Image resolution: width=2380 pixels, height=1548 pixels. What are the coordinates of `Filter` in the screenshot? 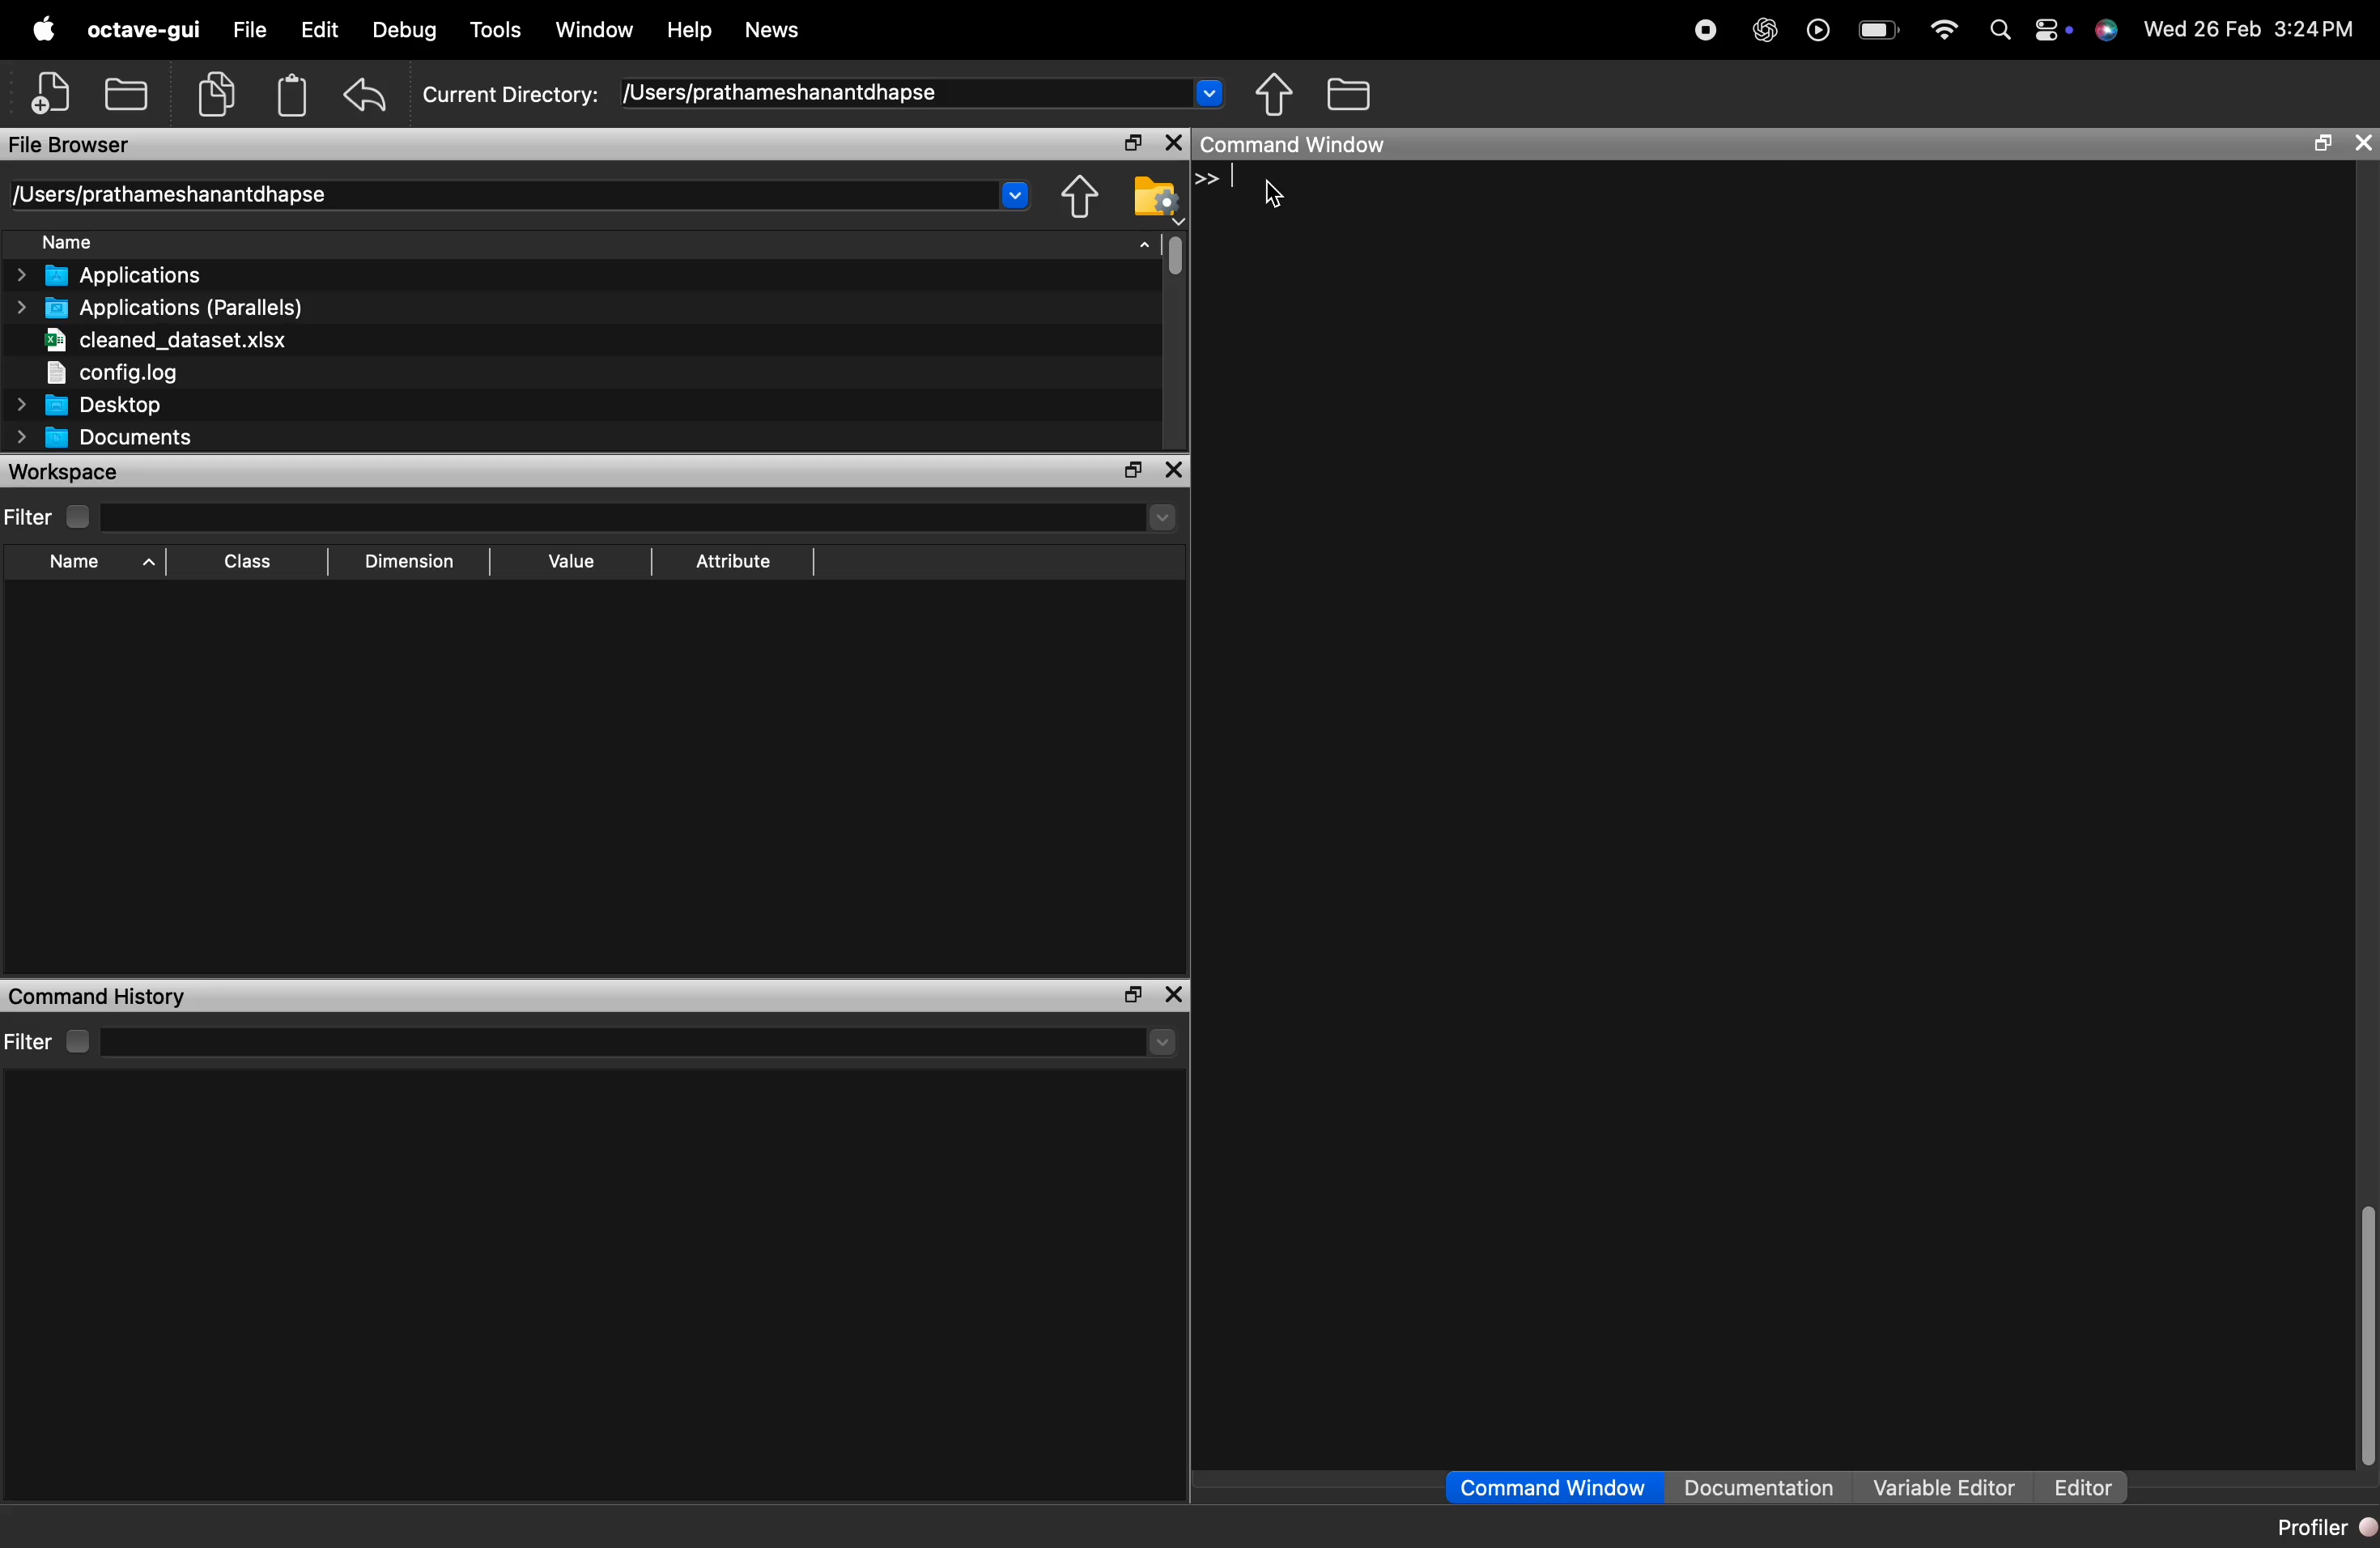 It's located at (46, 516).